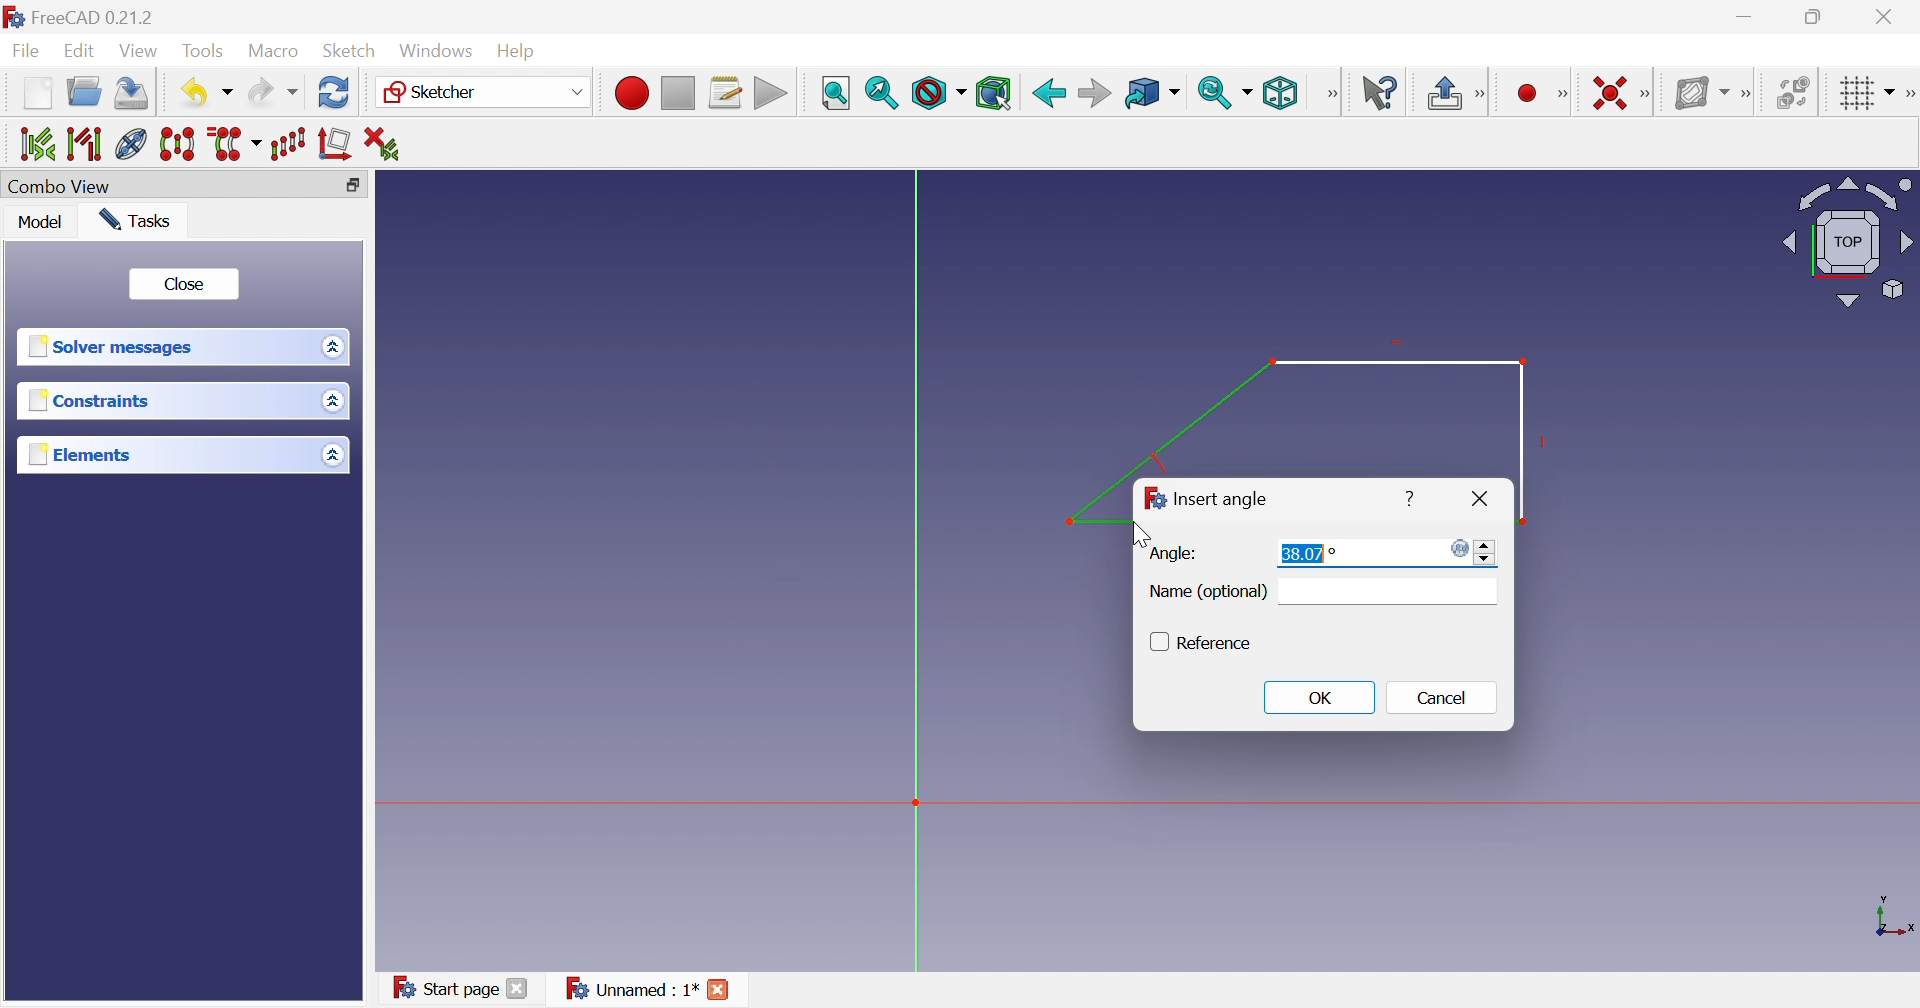 The image size is (1920, 1008). I want to click on Name (optional), so click(1208, 594).